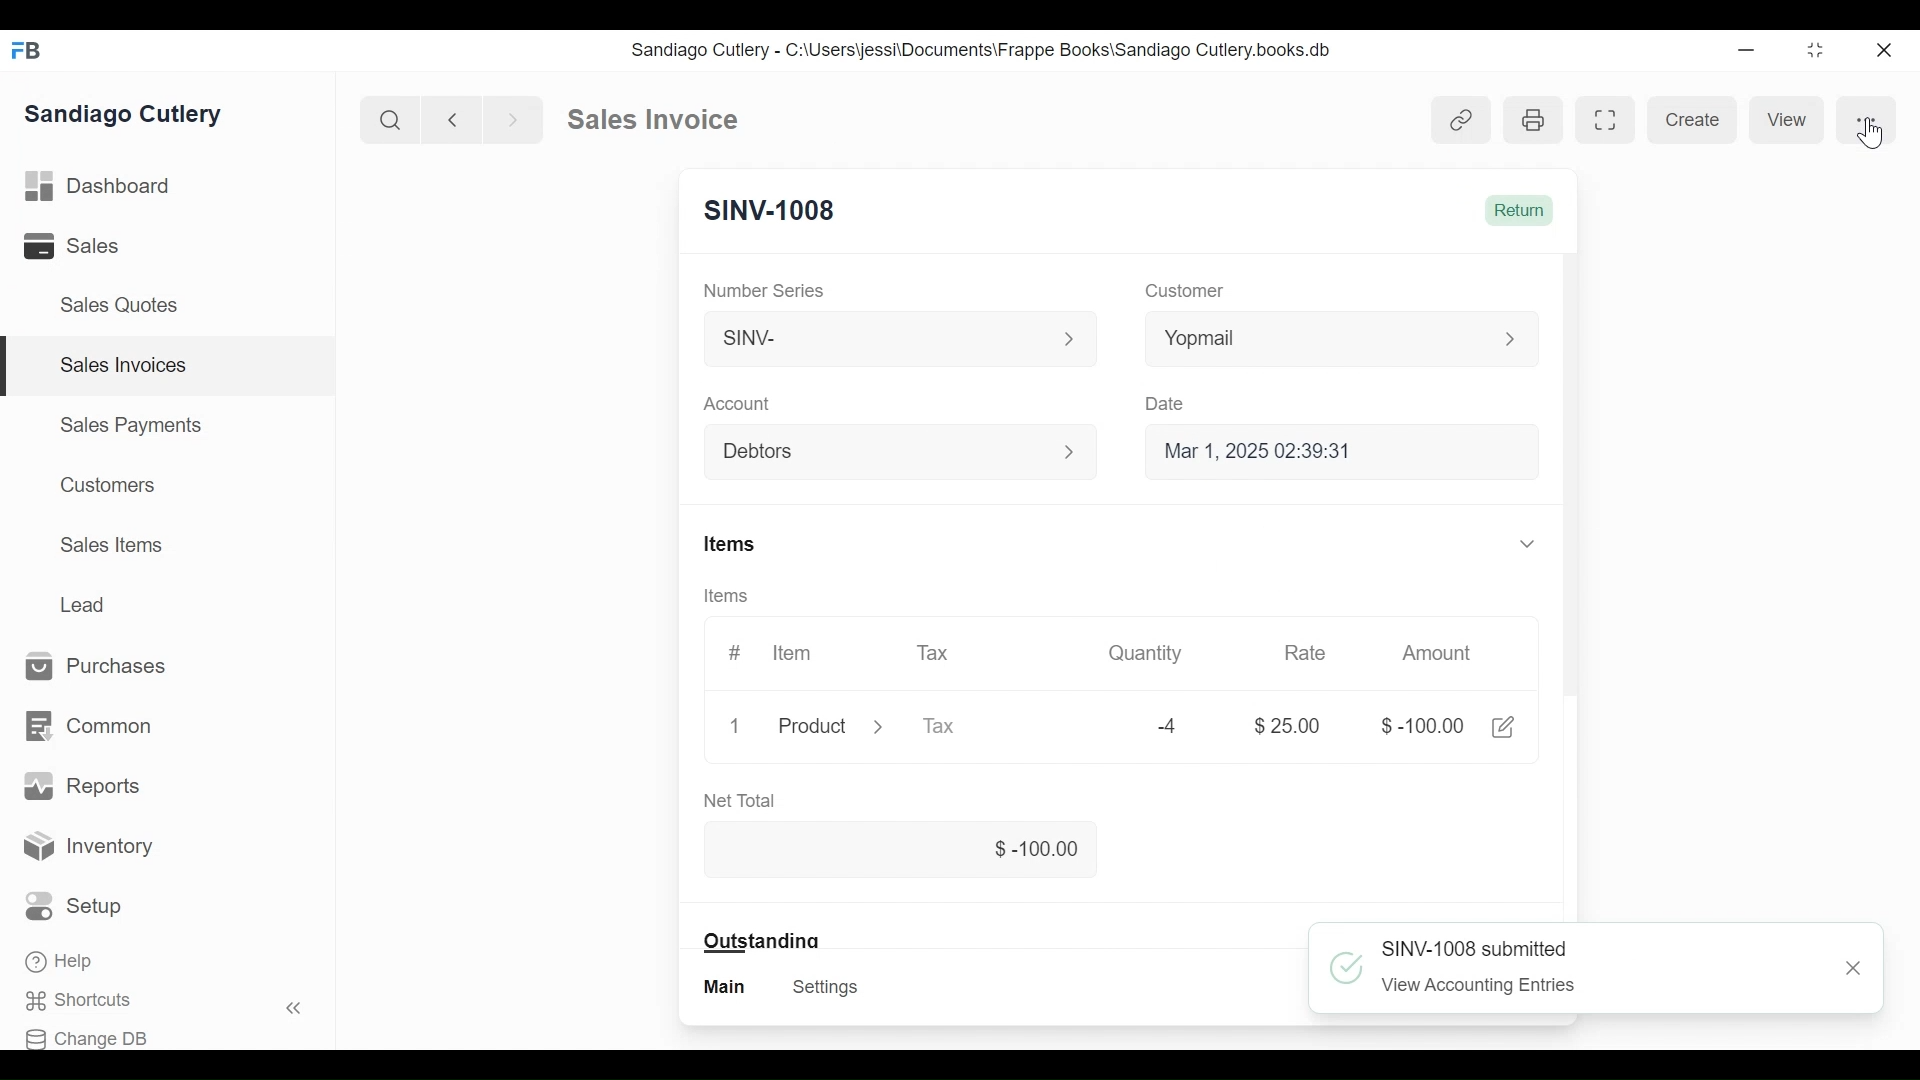 This screenshot has width=1920, height=1080. Describe the element at coordinates (1693, 119) in the screenshot. I see `Create` at that location.